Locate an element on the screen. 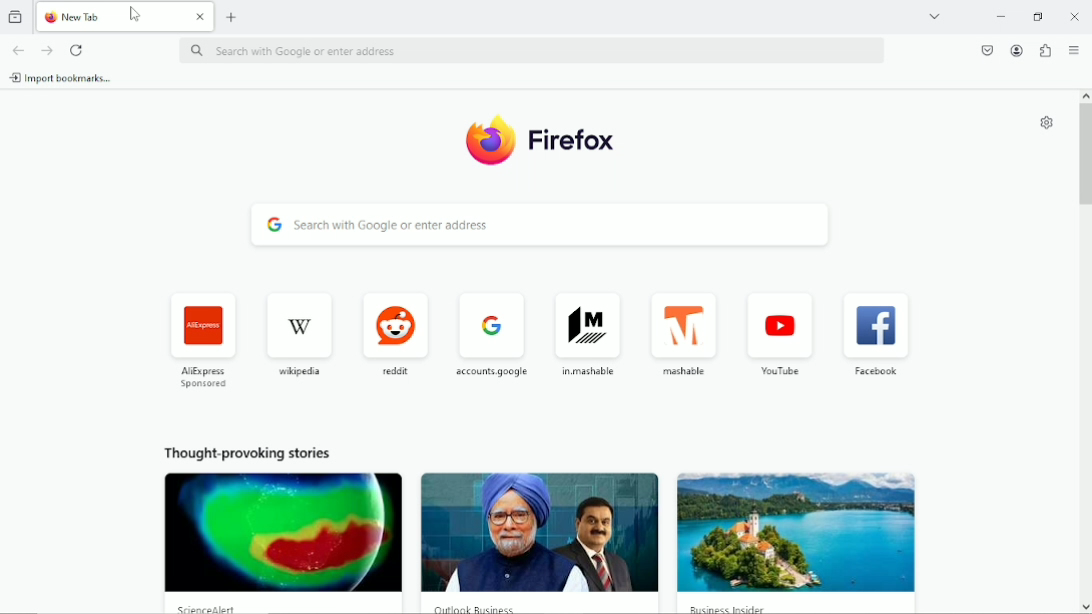 Image resolution: width=1092 pixels, height=614 pixels. Open applications menu is located at coordinates (1076, 49).